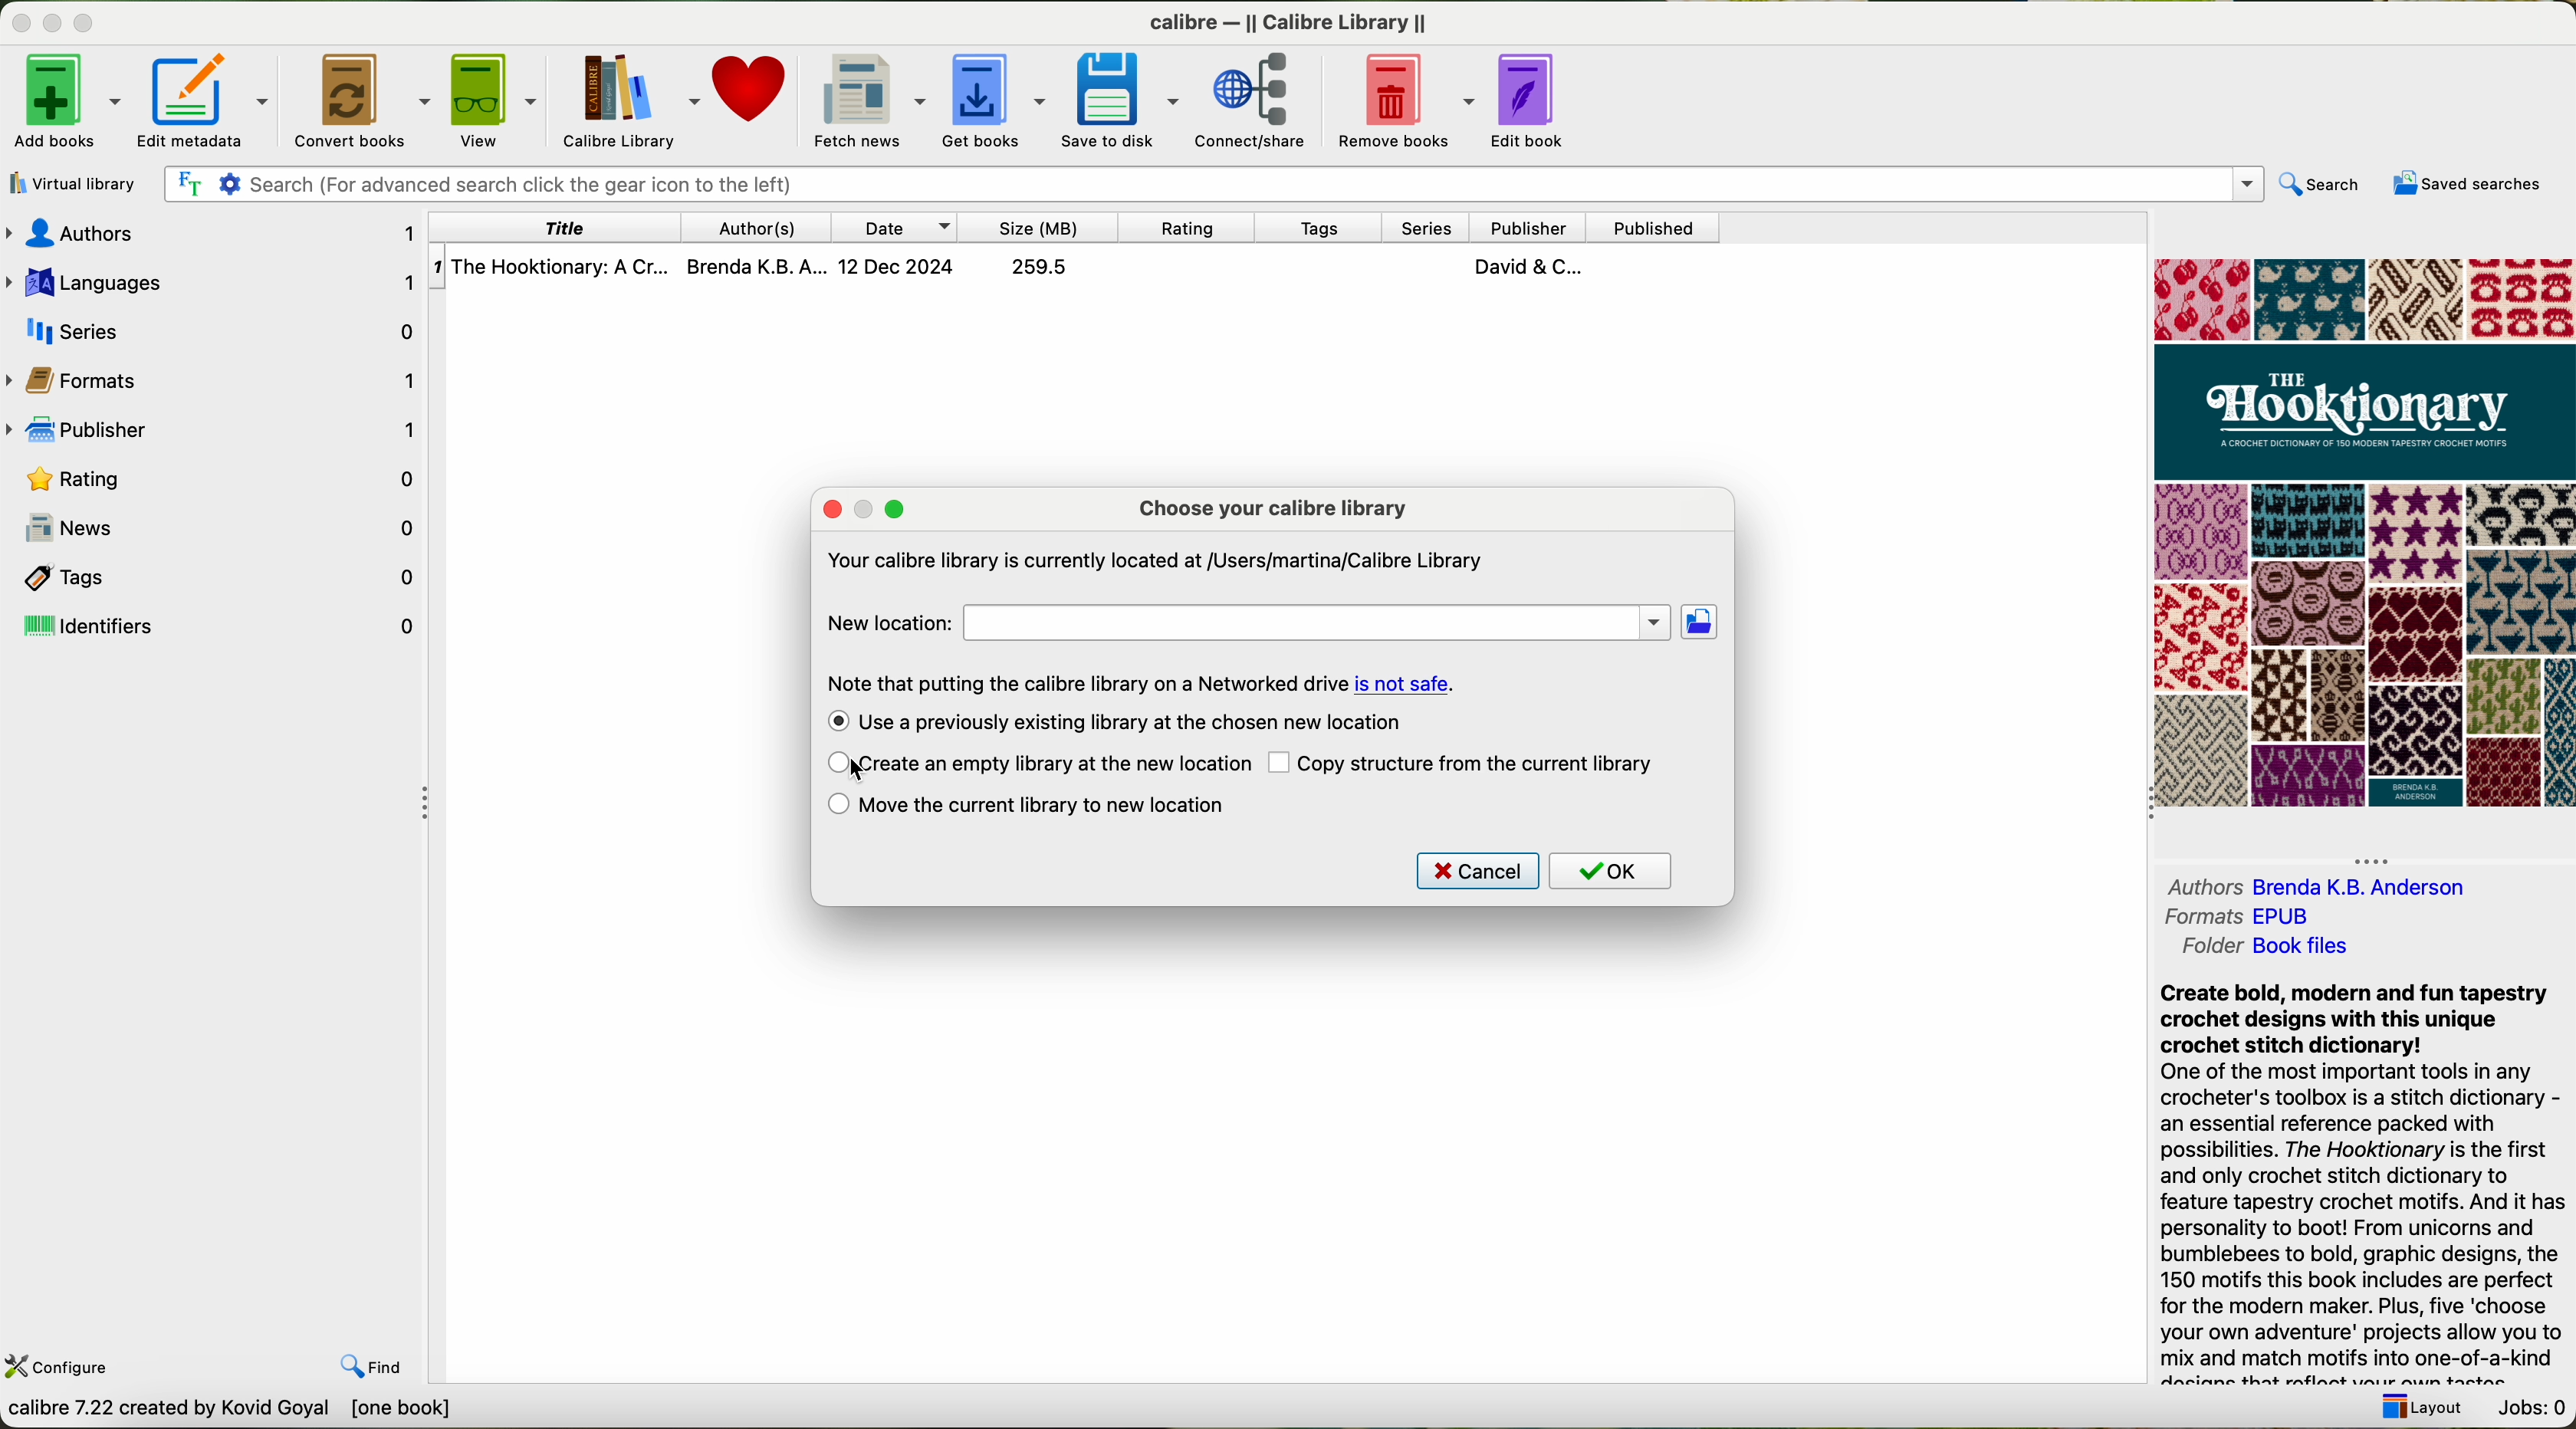 The width and height of the screenshot is (2576, 1429). What do you see at coordinates (755, 89) in the screenshot?
I see `donate` at bounding box center [755, 89].